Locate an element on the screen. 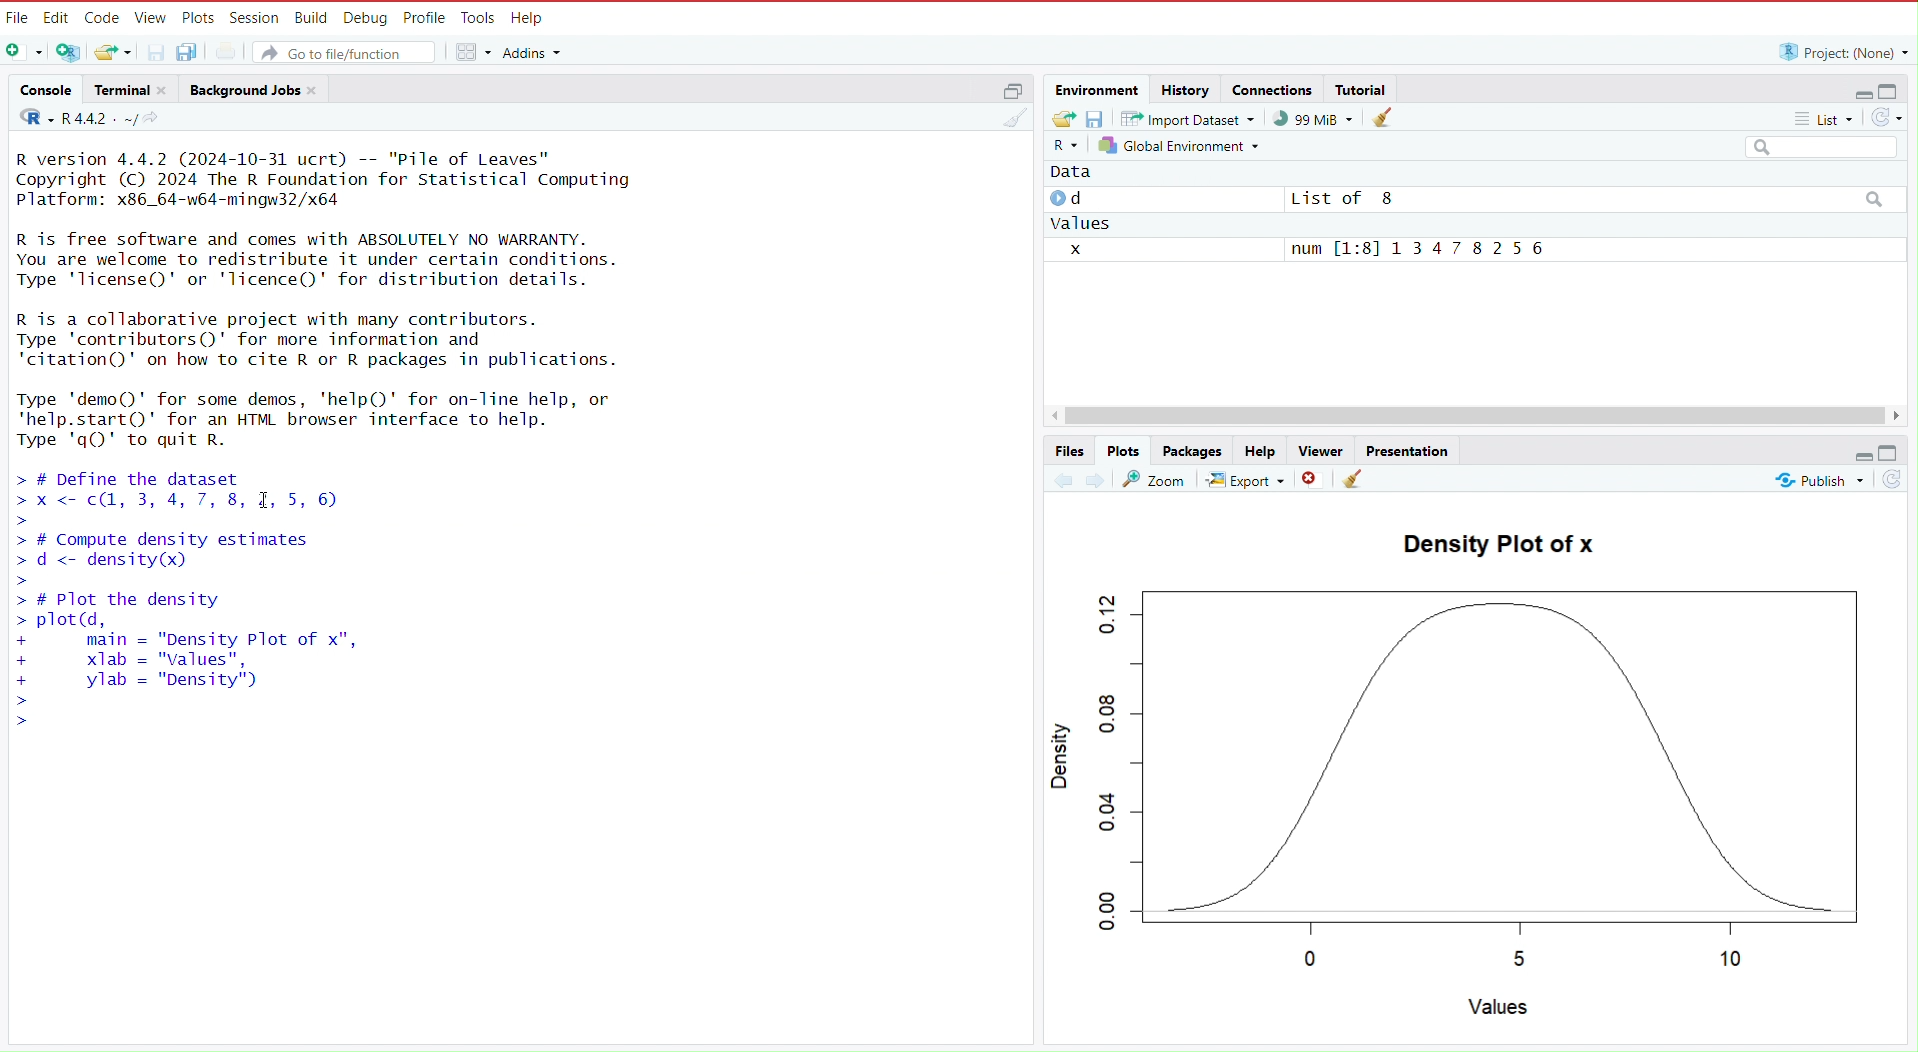  clear objects from the workspace is located at coordinates (1383, 117).